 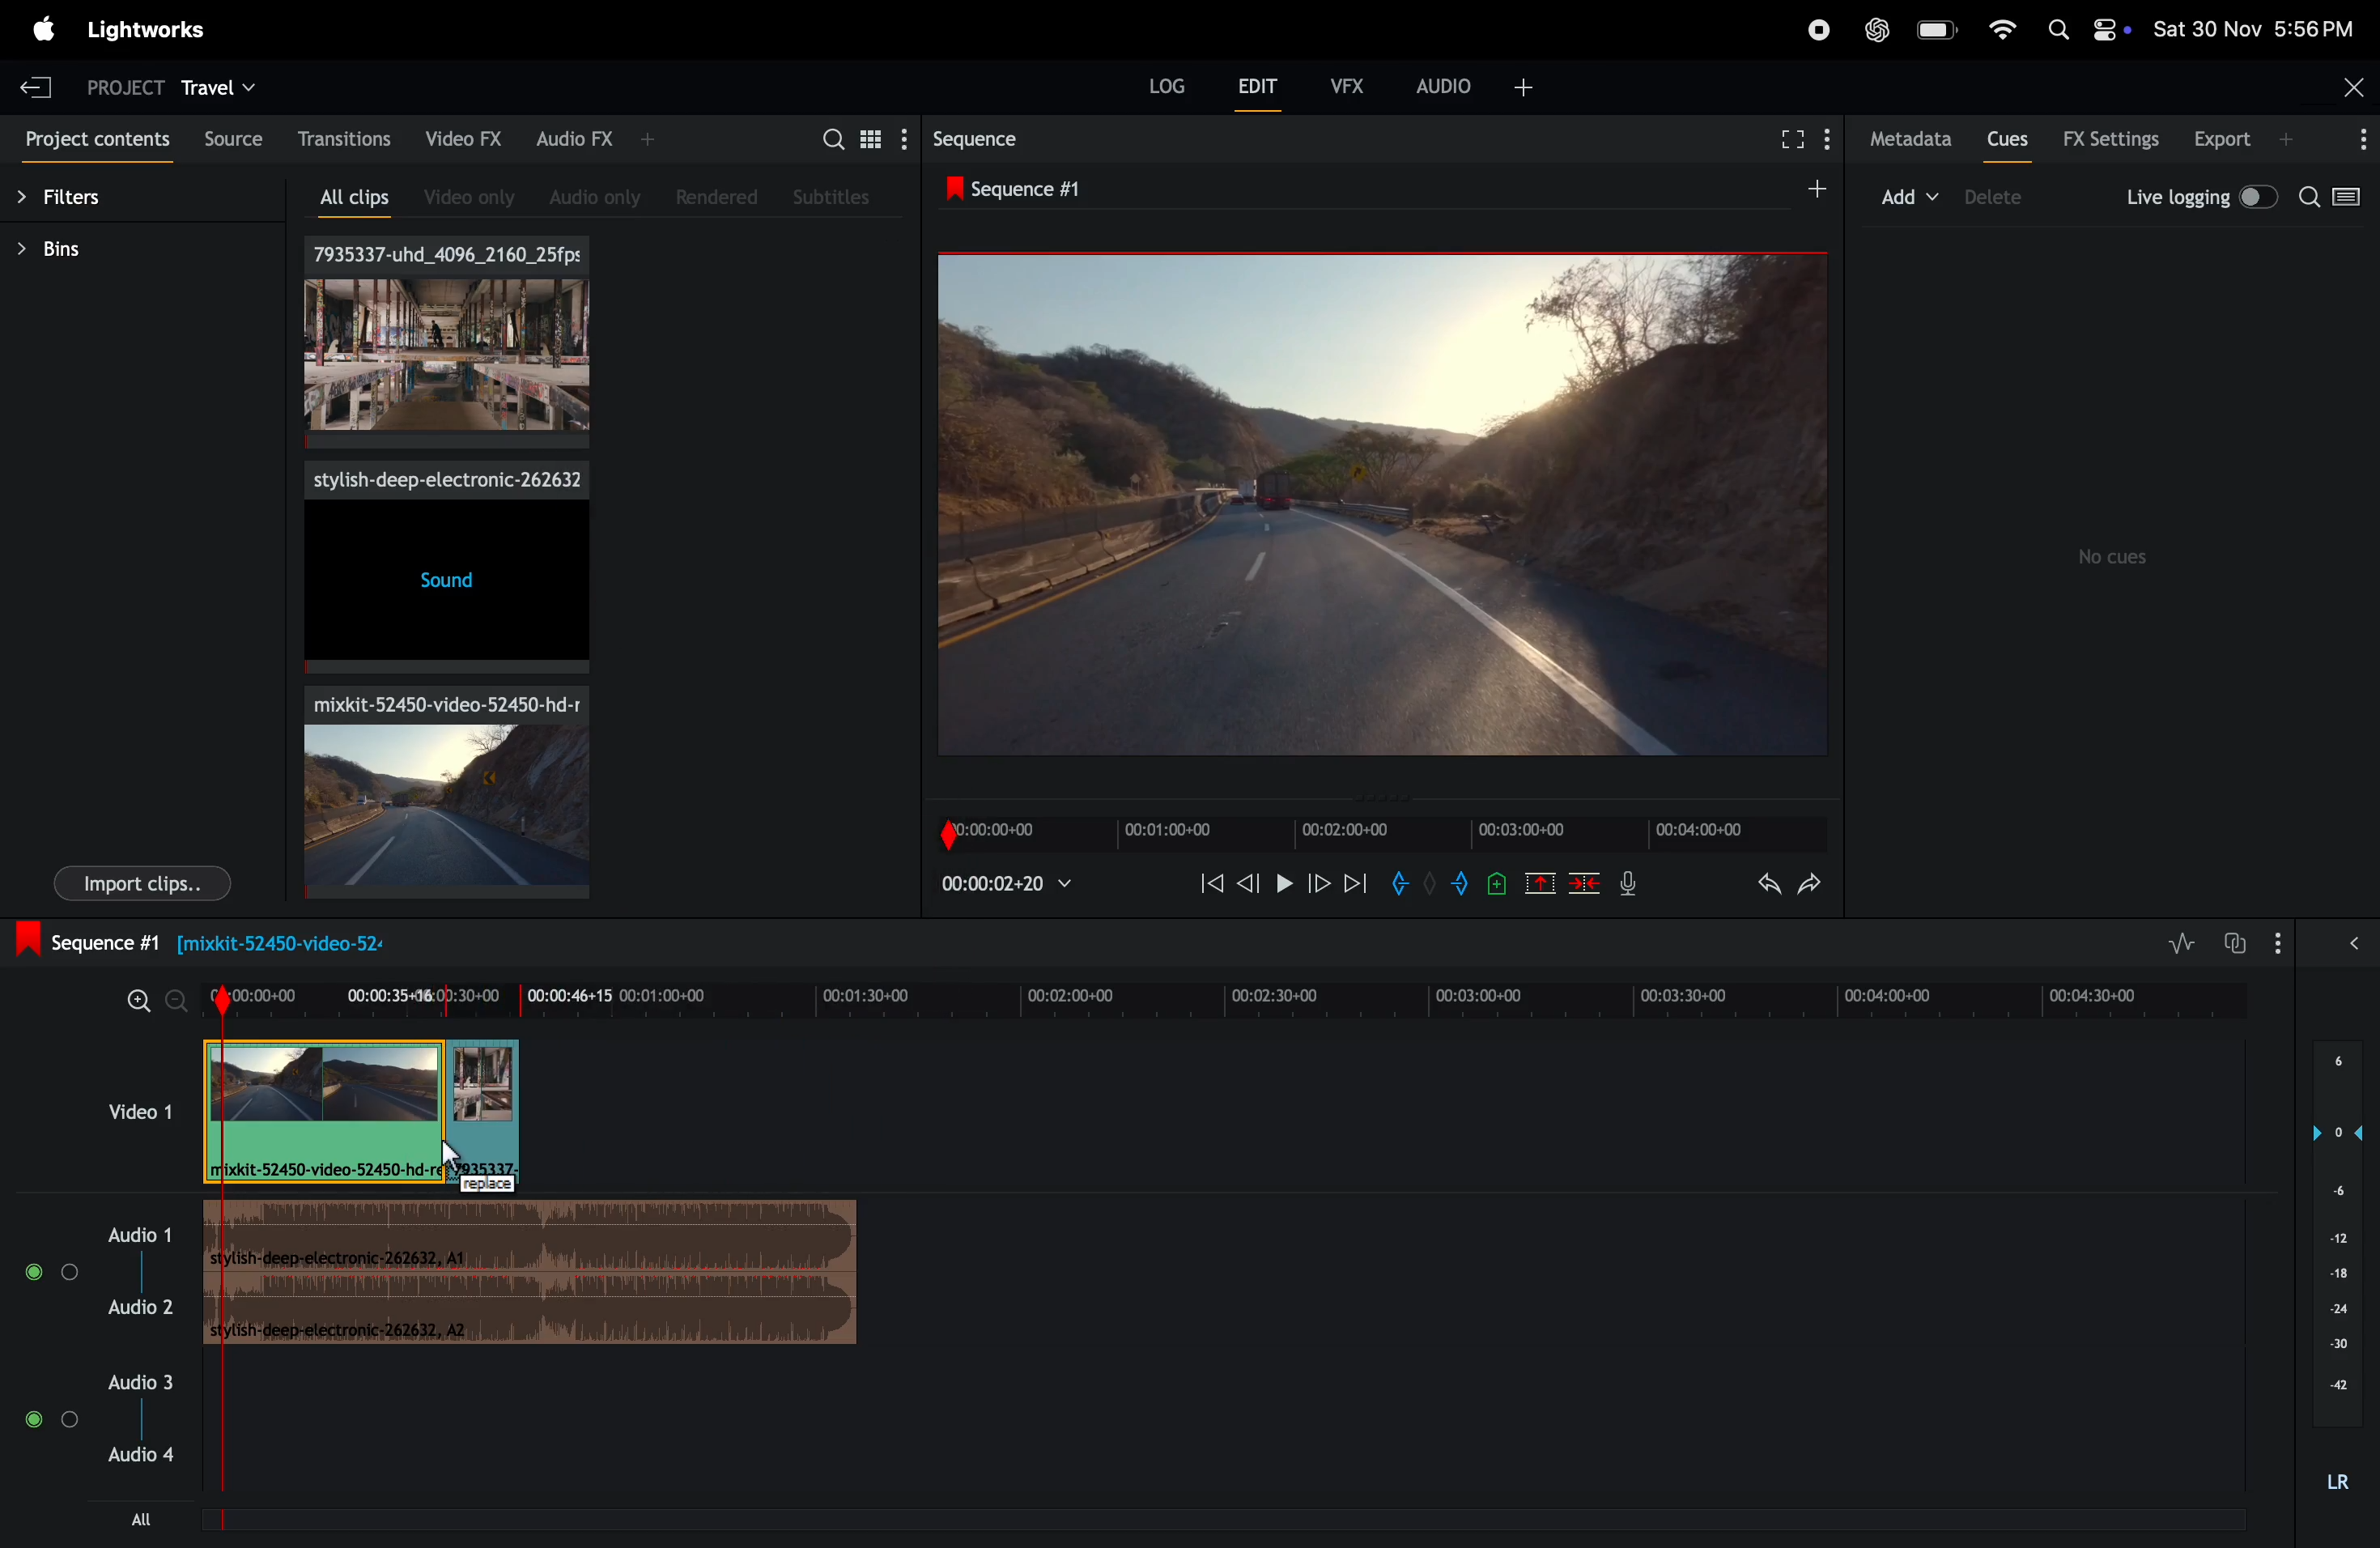 What do you see at coordinates (2254, 29) in the screenshot?
I see `date and time` at bounding box center [2254, 29].